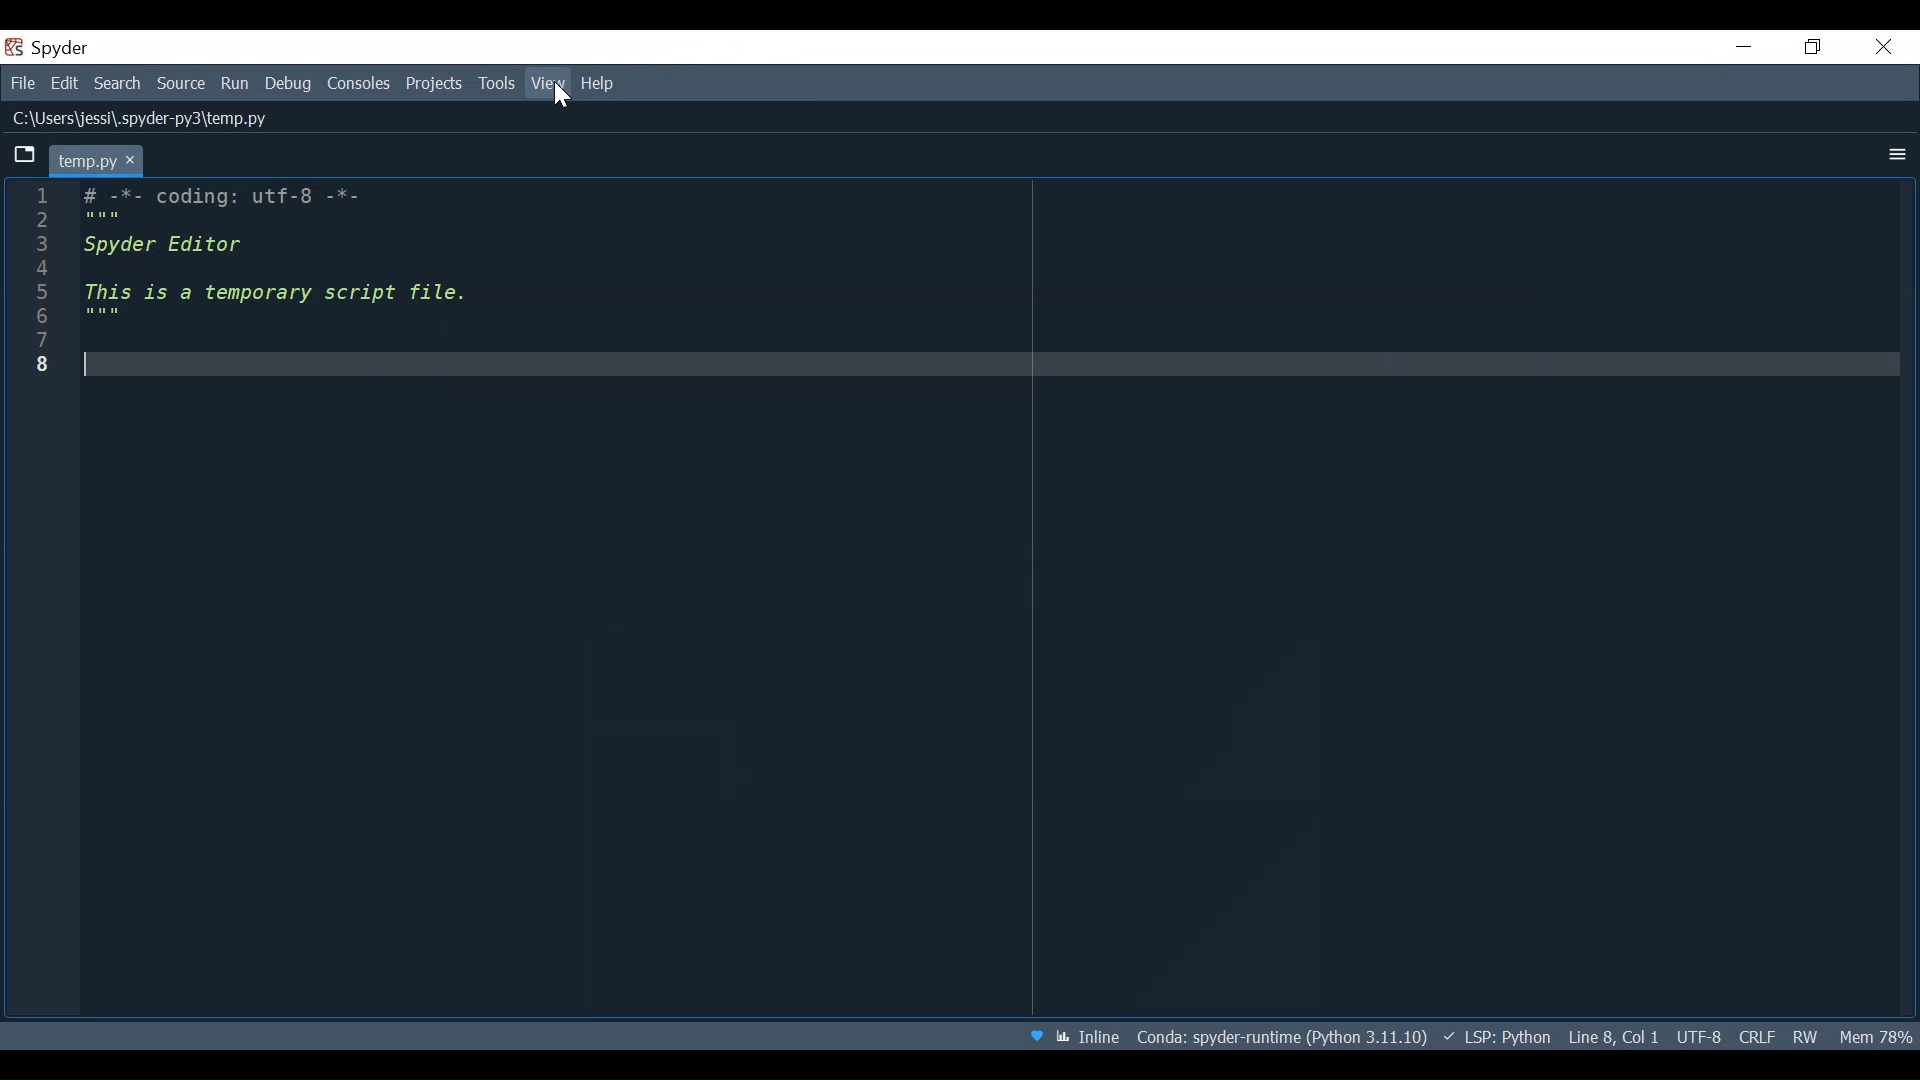 Image resolution: width=1920 pixels, height=1080 pixels. Describe the element at coordinates (496, 84) in the screenshot. I see `Tools` at that location.